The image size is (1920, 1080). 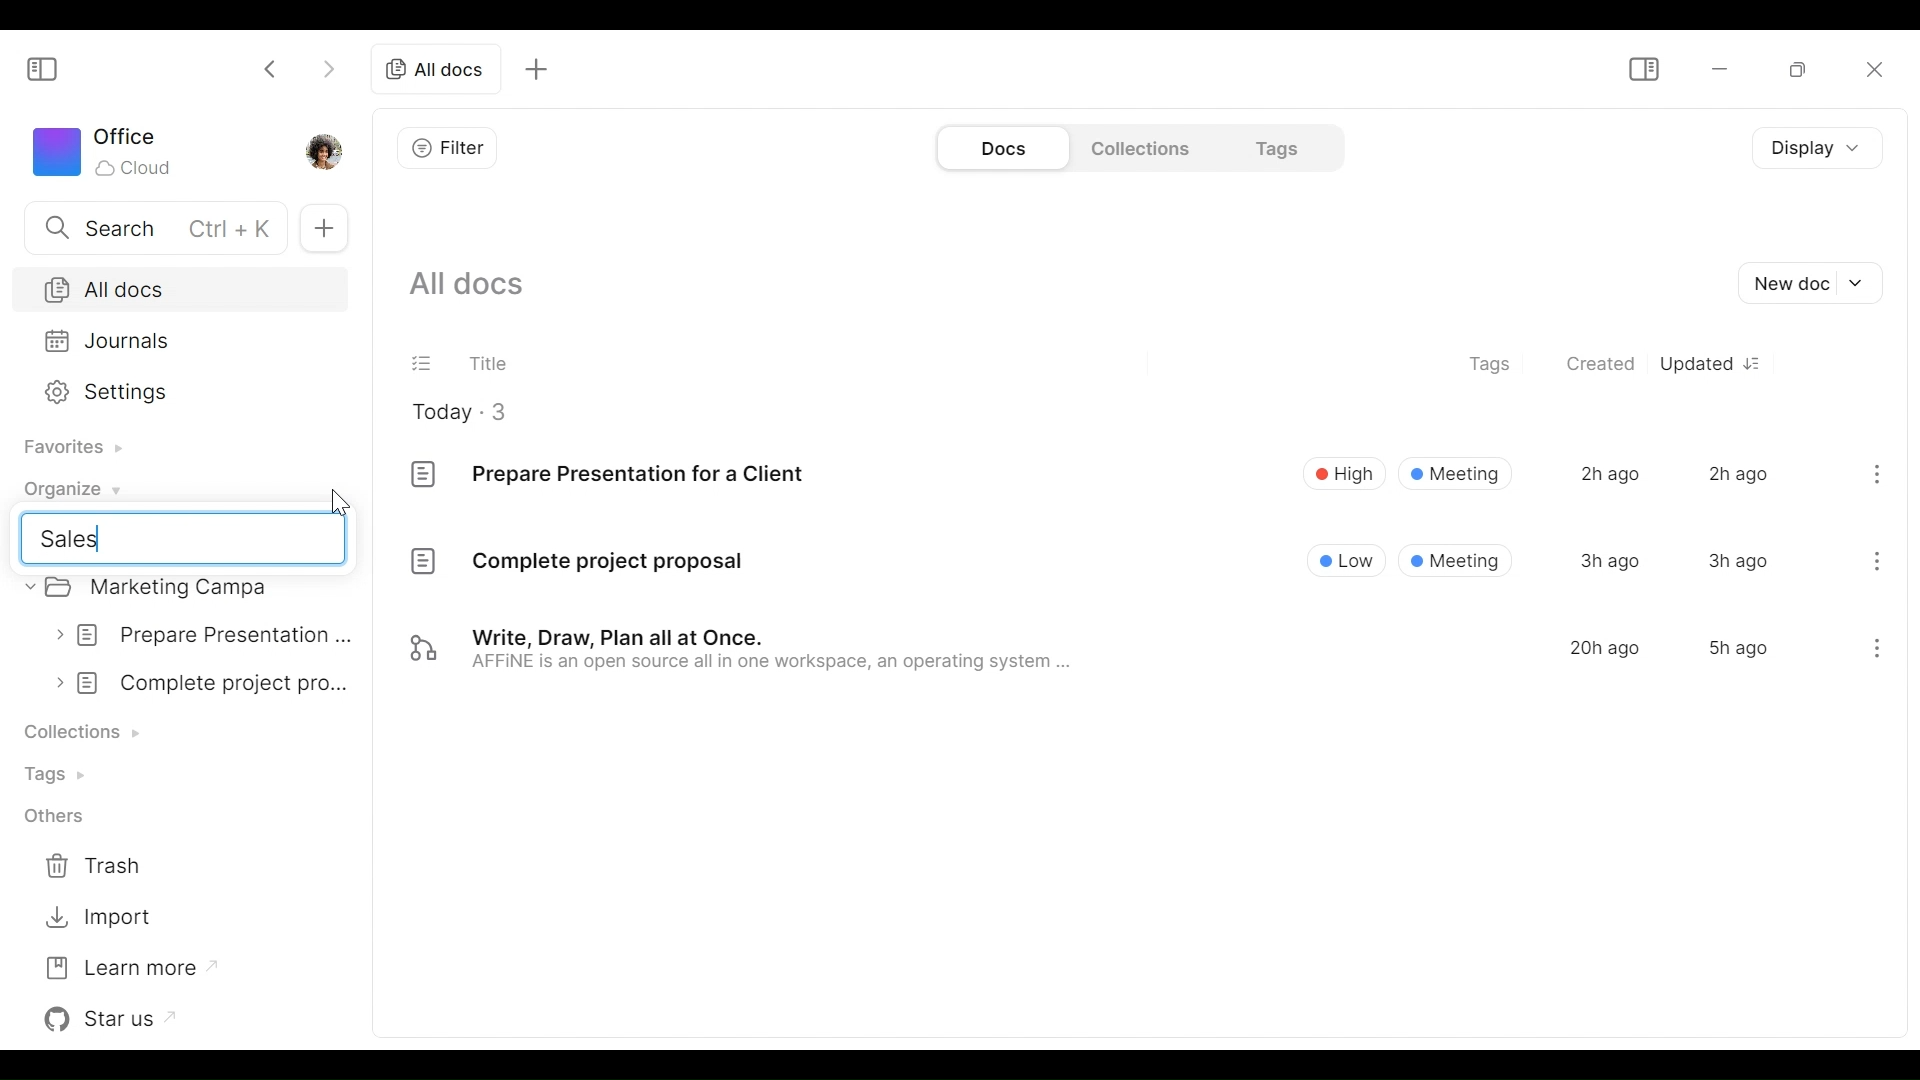 I want to click on Tags, so click(x=1275, y=147).